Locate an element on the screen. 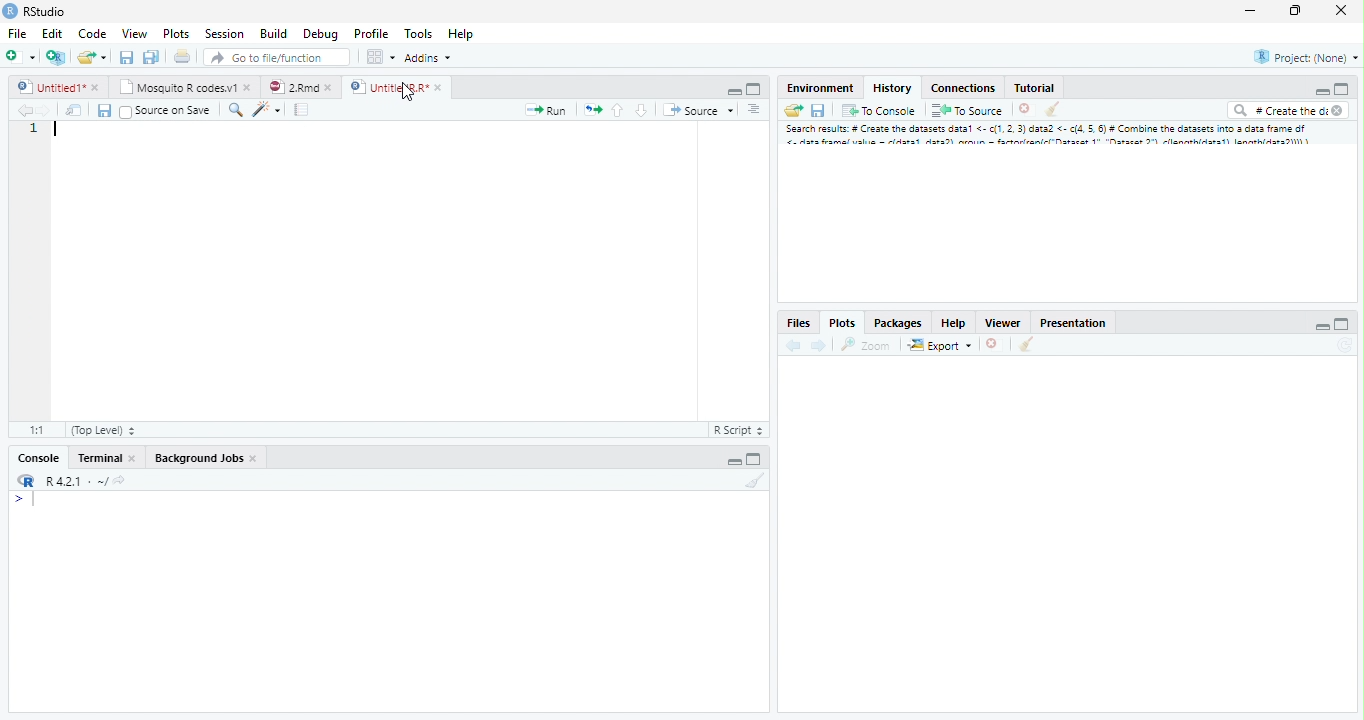  Minimize is located at coordinates (1319, 325).